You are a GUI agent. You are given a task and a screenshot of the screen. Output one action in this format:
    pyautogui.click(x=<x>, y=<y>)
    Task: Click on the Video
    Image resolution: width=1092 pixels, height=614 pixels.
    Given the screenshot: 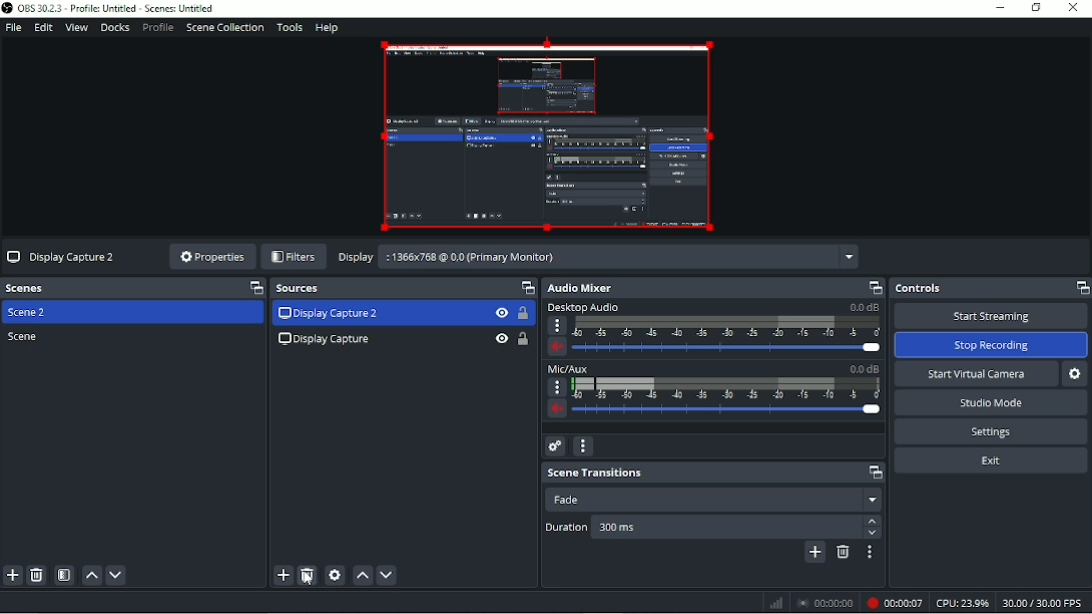 What is the action you would take?
    pyautogui.click(x=547, y=138)
    